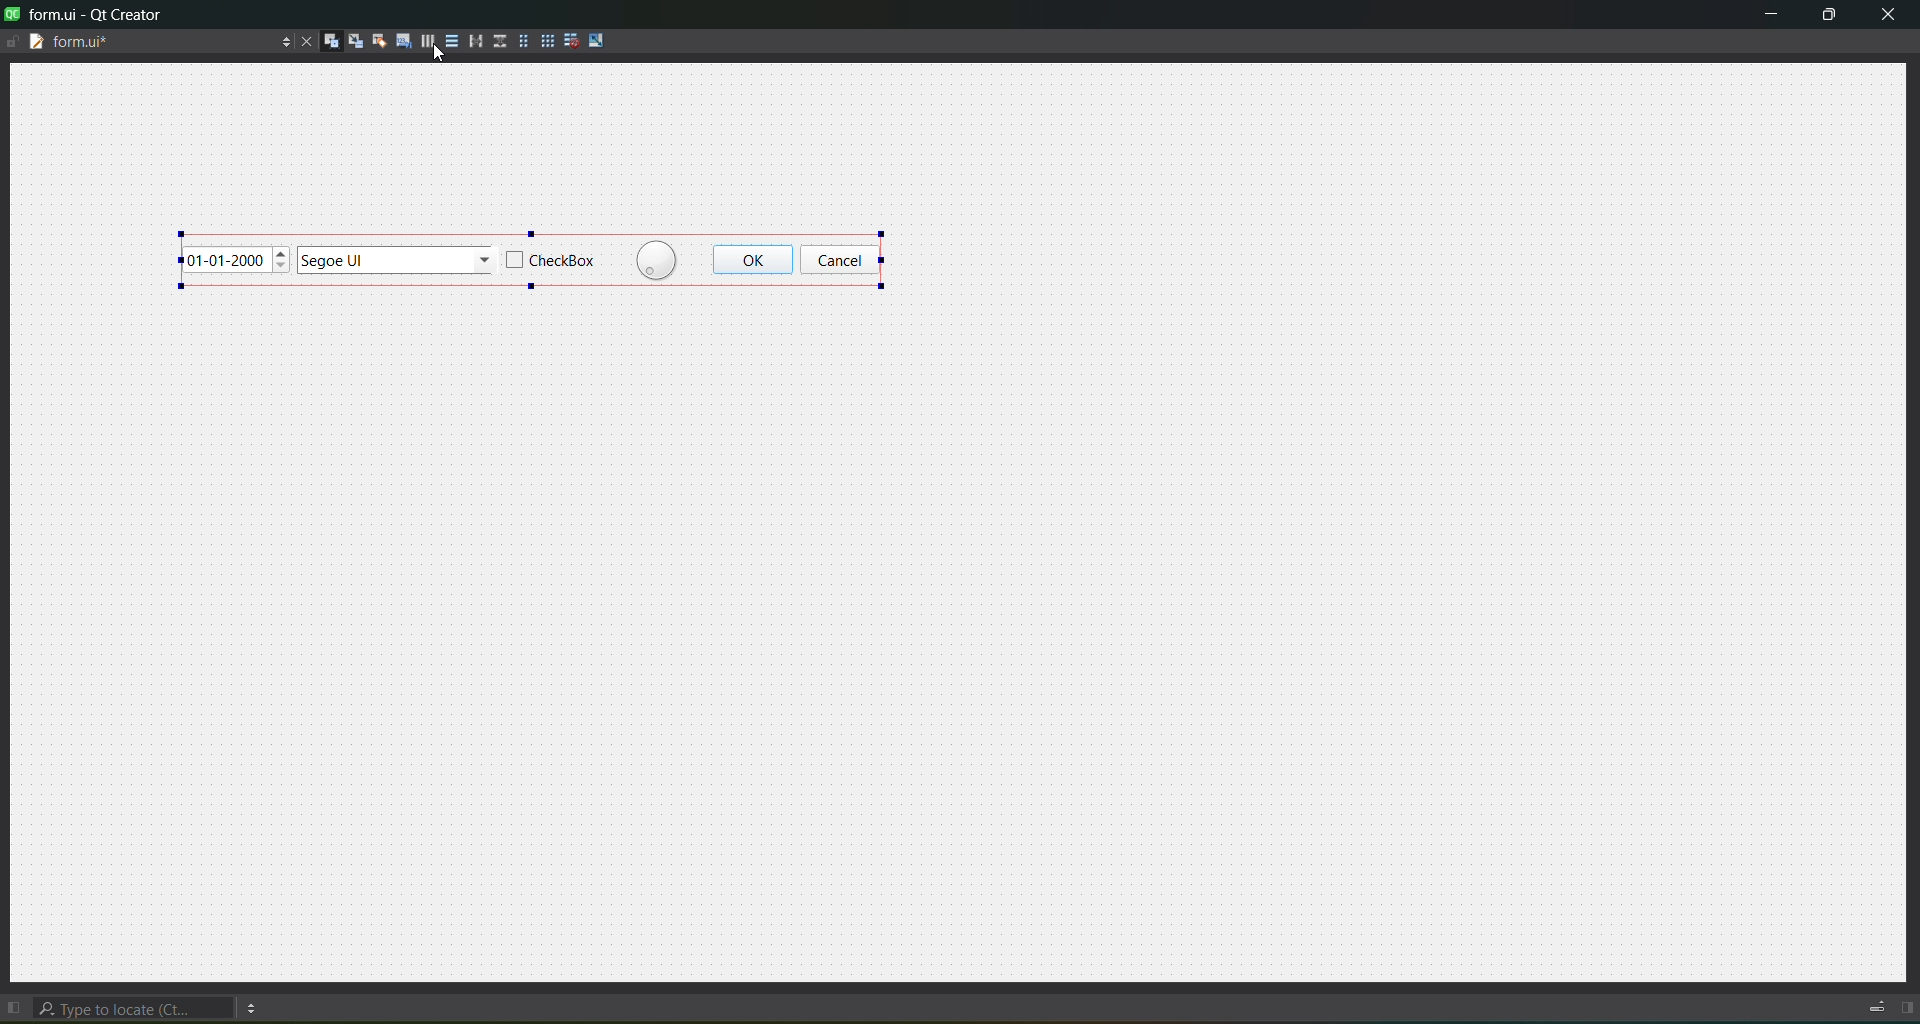  I want to click on horizontal splitter, so click(474, 41).